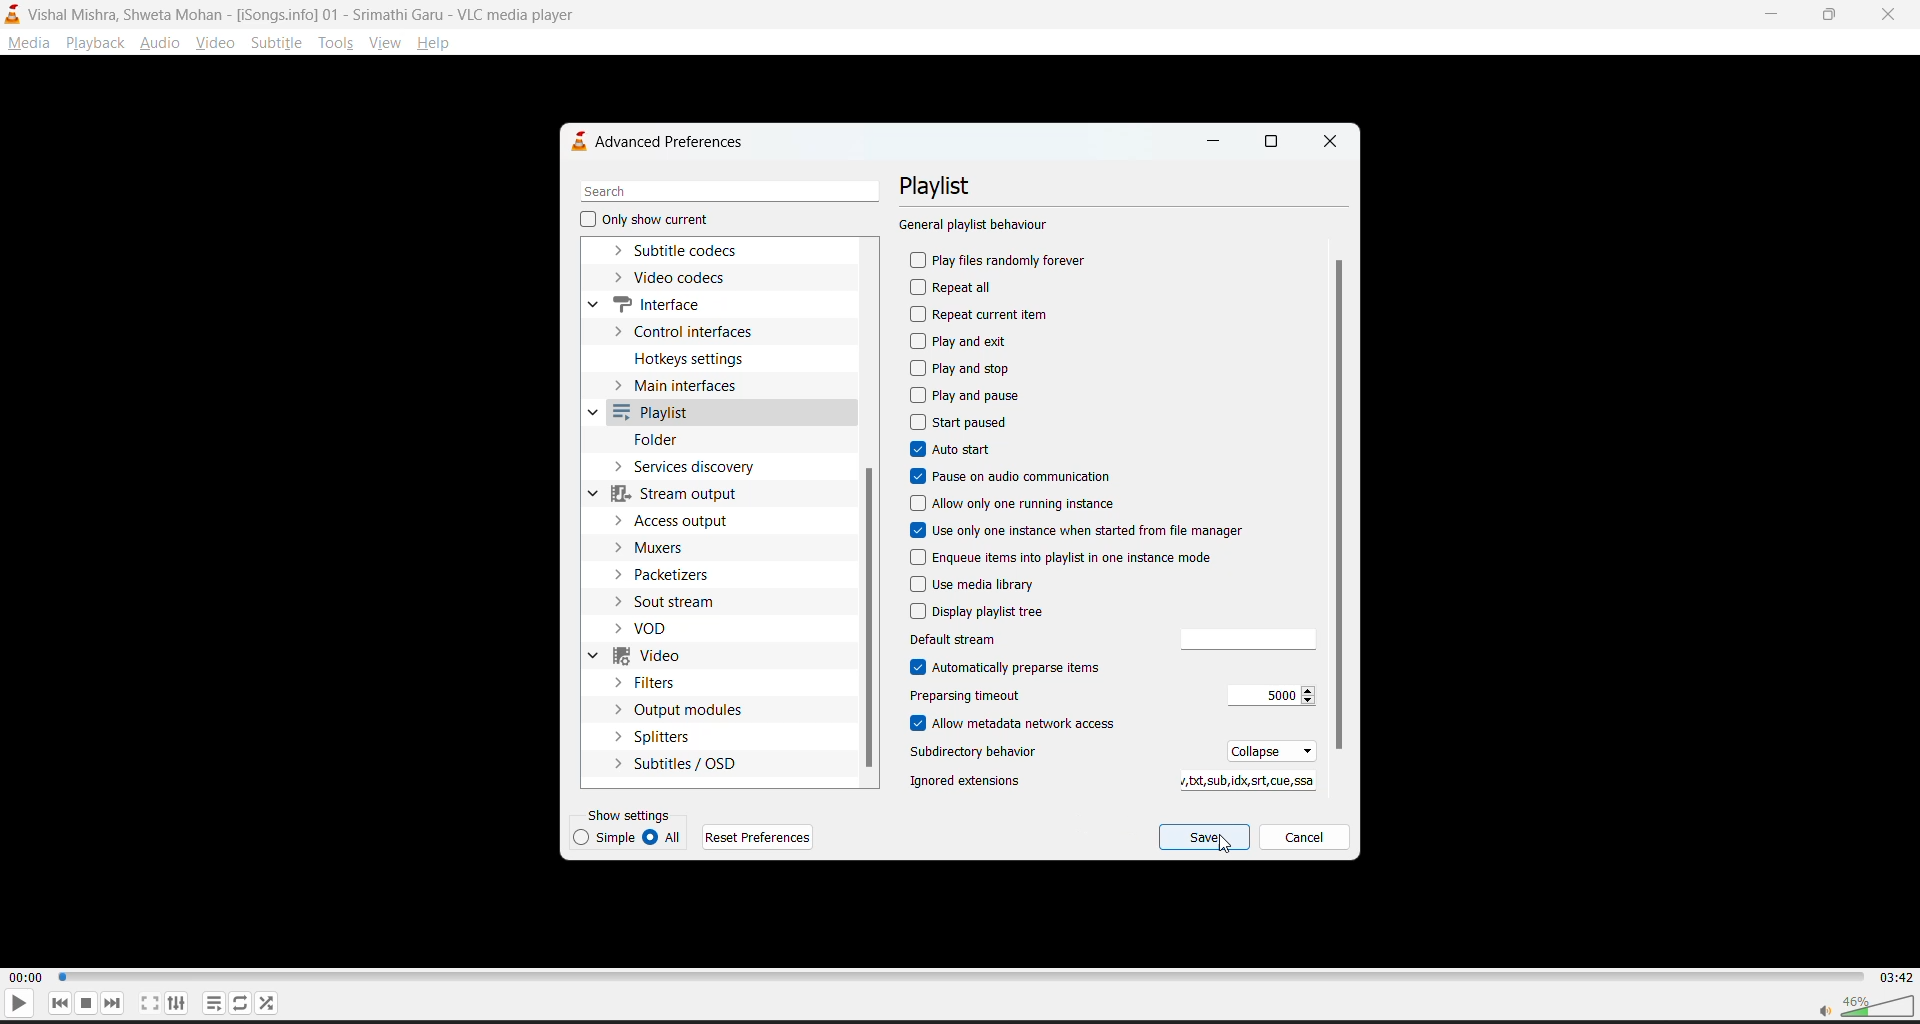  Describe the element at coordinates (983, 315) in the screenshot. I see `repeat current item` at that location.